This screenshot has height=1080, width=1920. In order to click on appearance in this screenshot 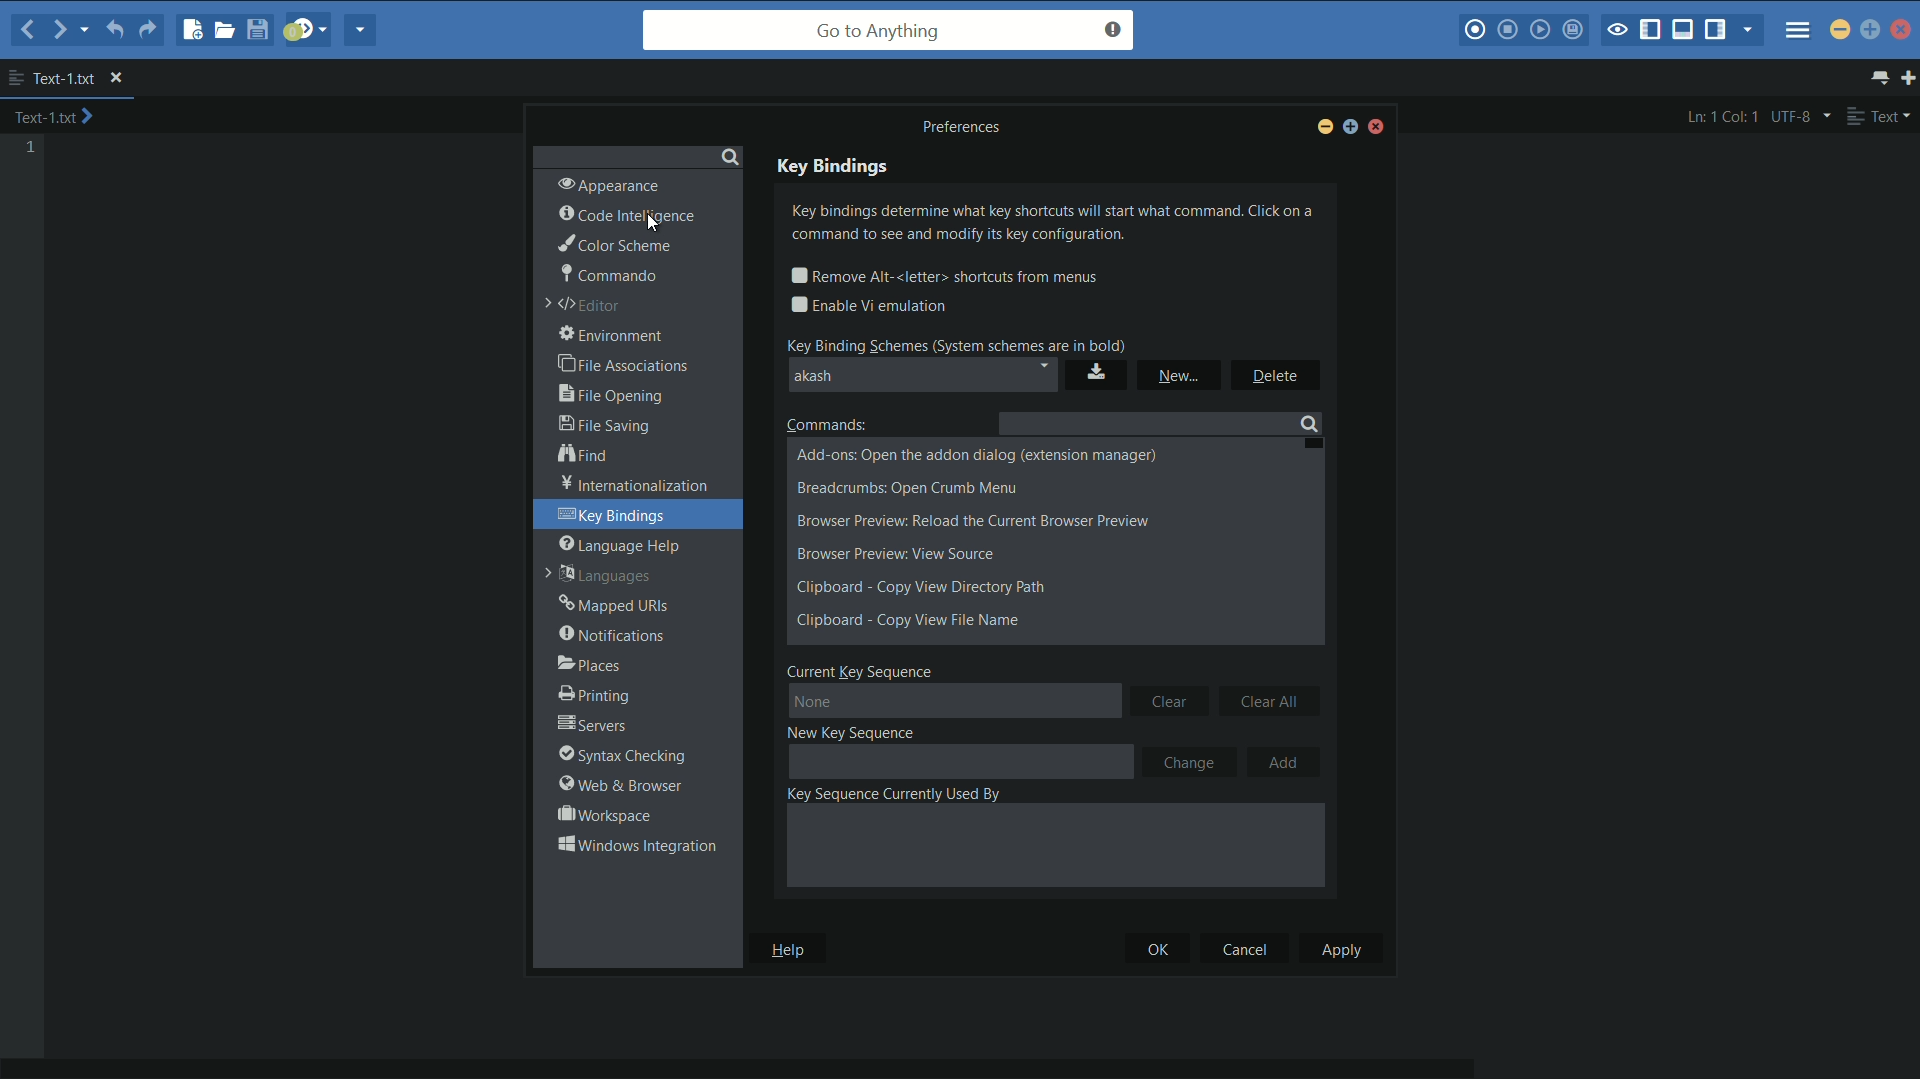, I will do `click(608, 184)`.